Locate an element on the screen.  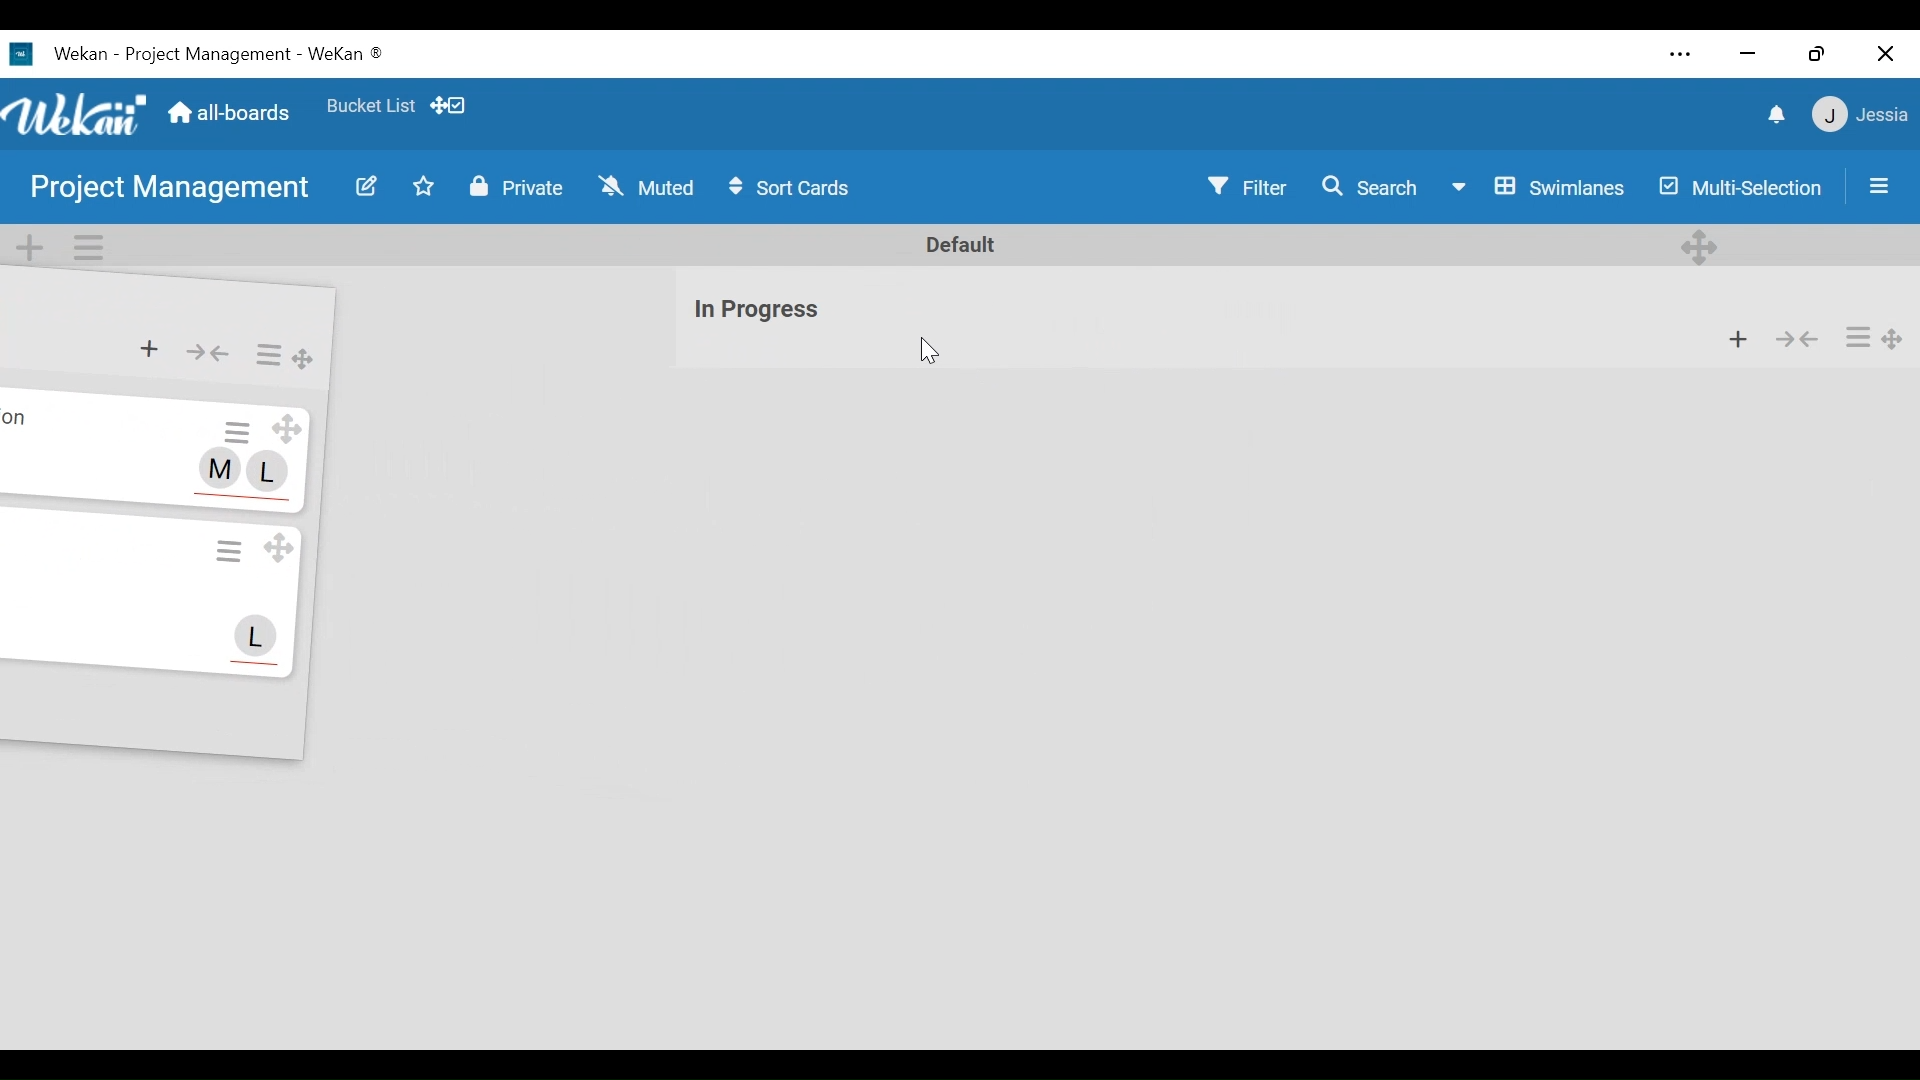
Search is located at coordinates (1370, 187).